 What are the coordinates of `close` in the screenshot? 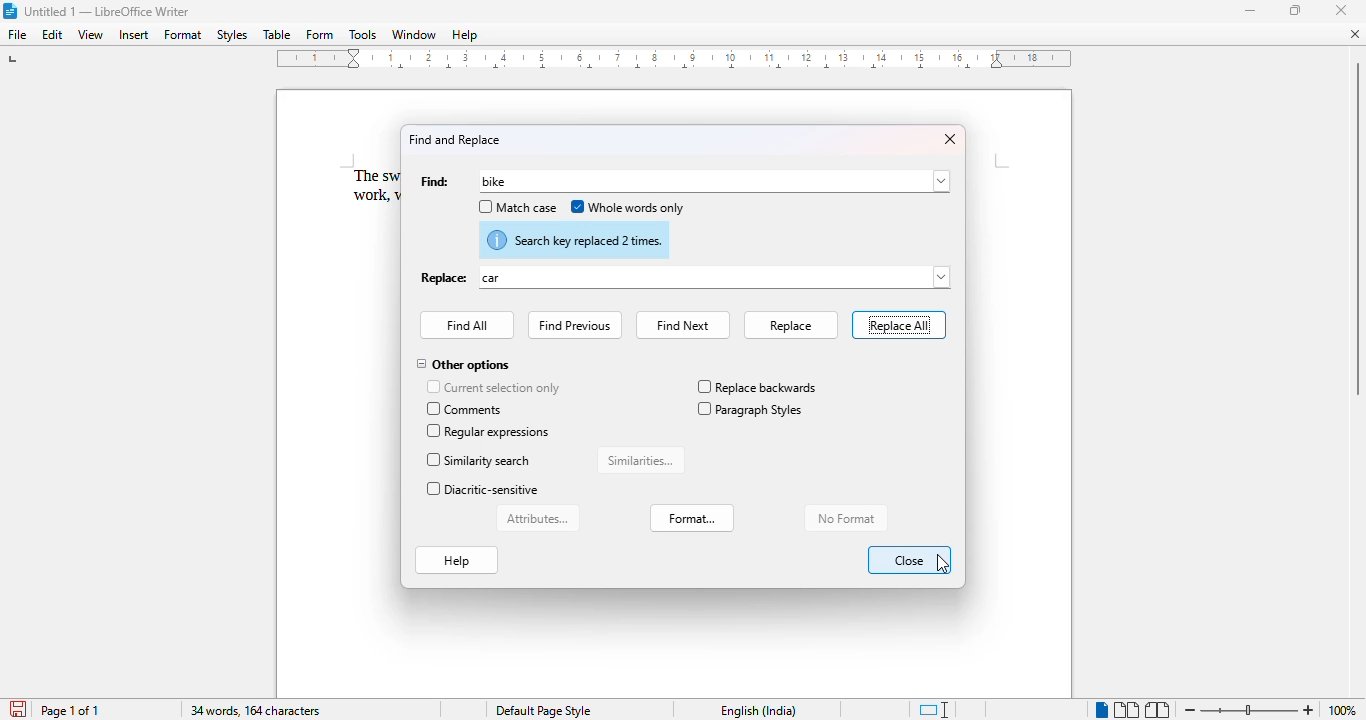 It's located at (908, 560).